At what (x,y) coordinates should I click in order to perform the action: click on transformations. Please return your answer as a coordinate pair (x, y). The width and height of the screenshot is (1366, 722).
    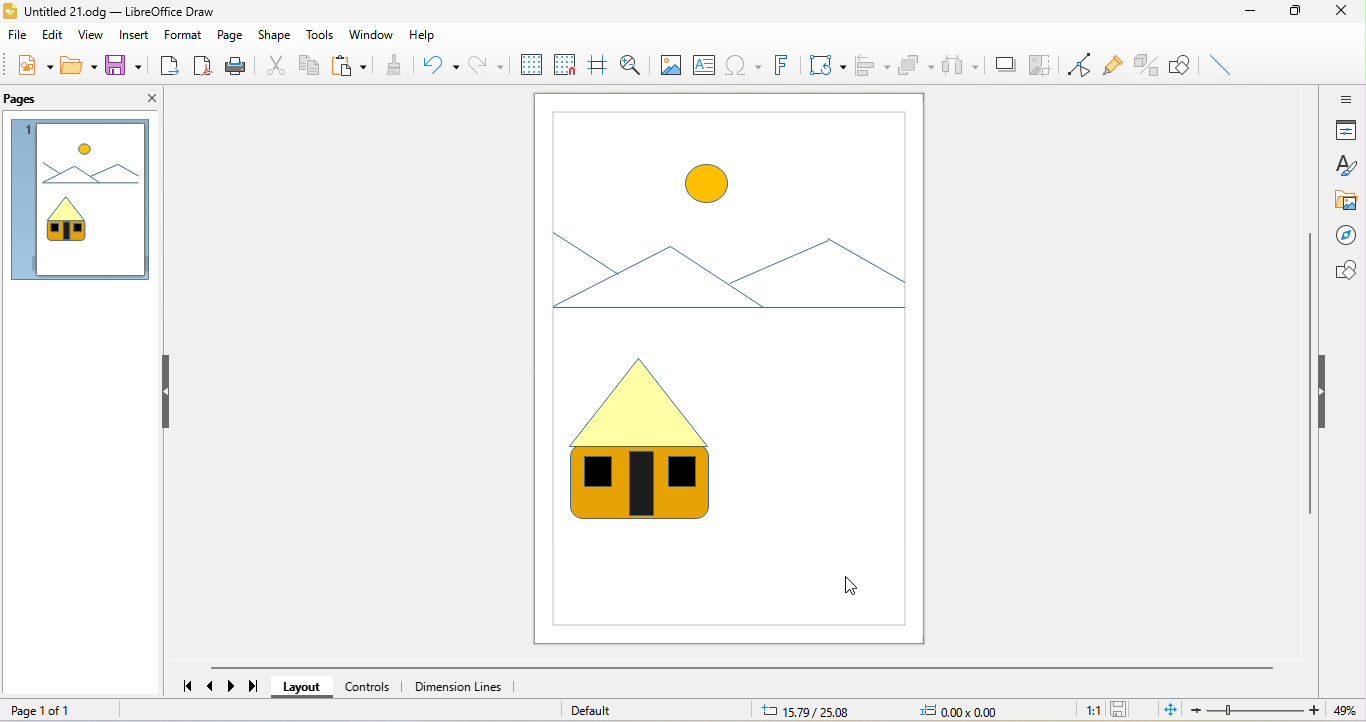
    Looking at the image, I should click on (826, 66).